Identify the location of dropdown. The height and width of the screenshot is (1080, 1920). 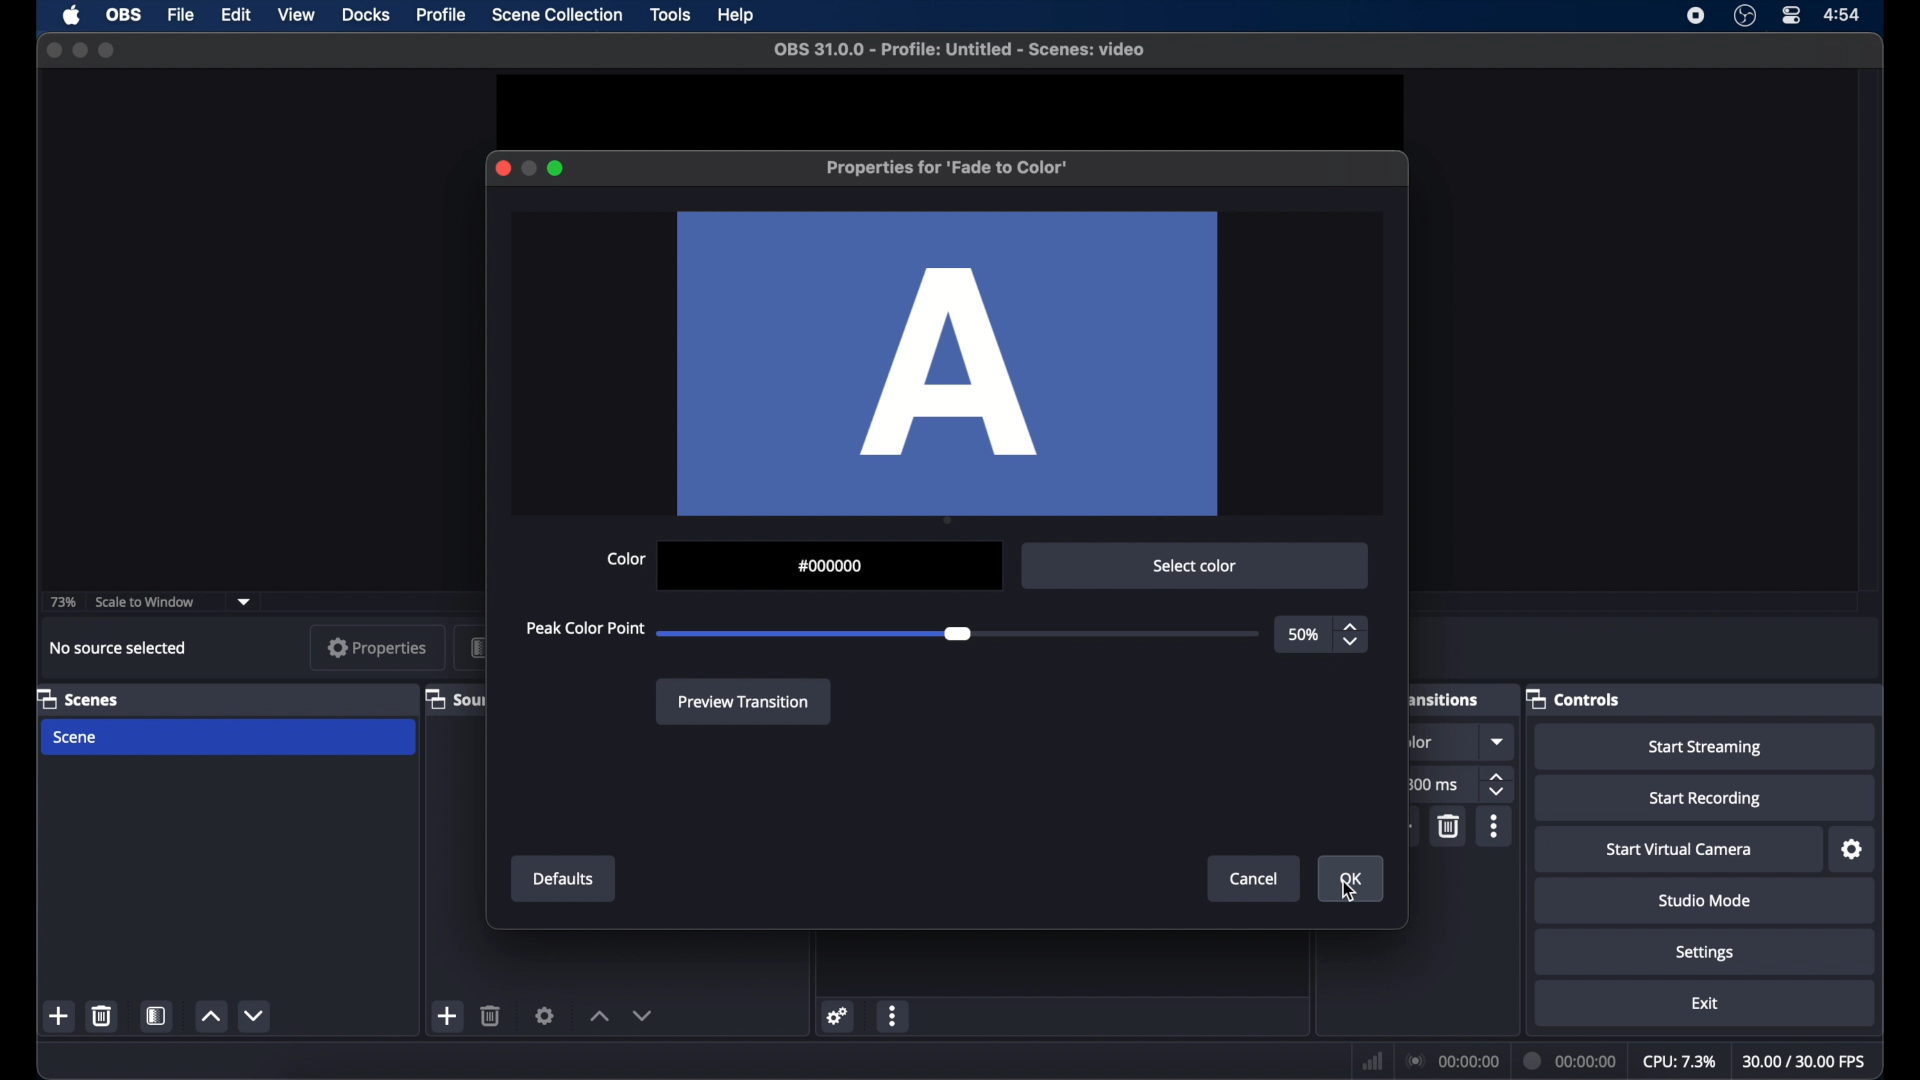
(246, 600).